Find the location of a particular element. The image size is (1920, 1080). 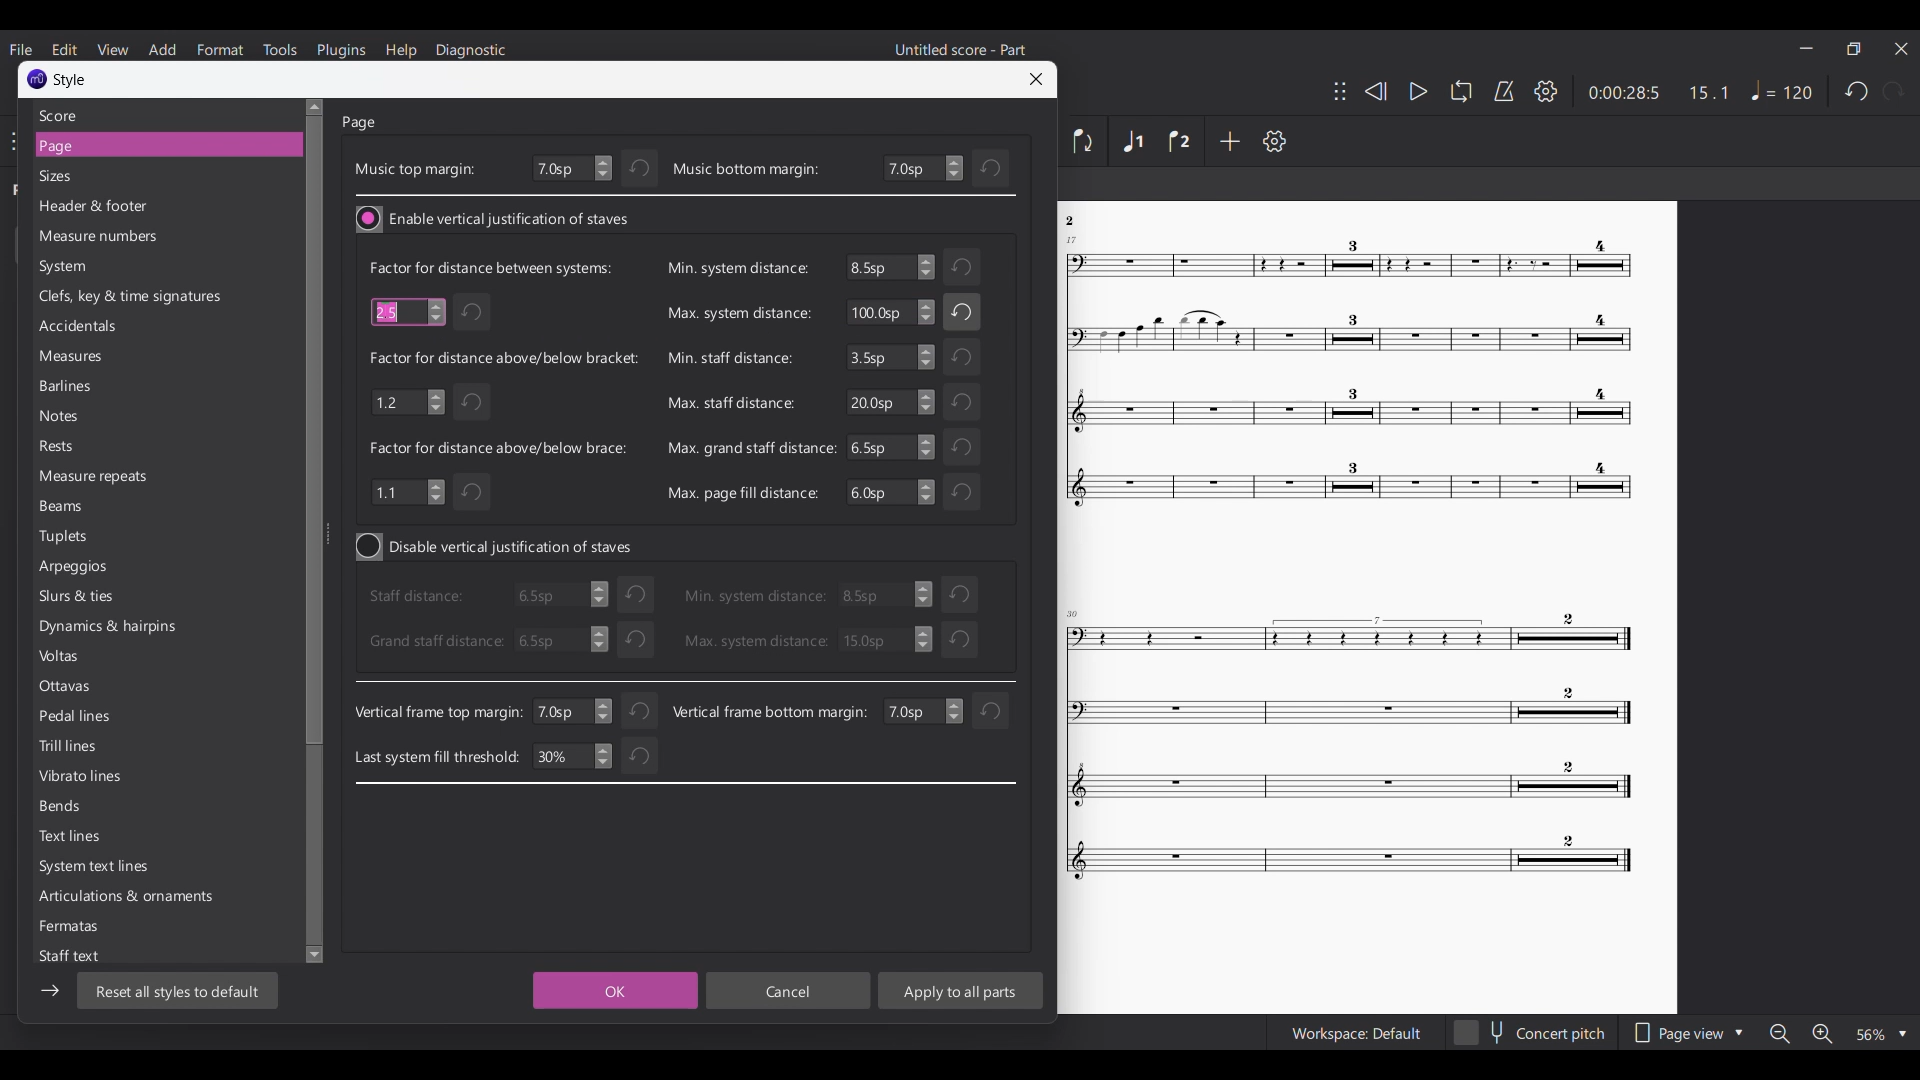

Arpeggias is located at coordinates (94, 567).